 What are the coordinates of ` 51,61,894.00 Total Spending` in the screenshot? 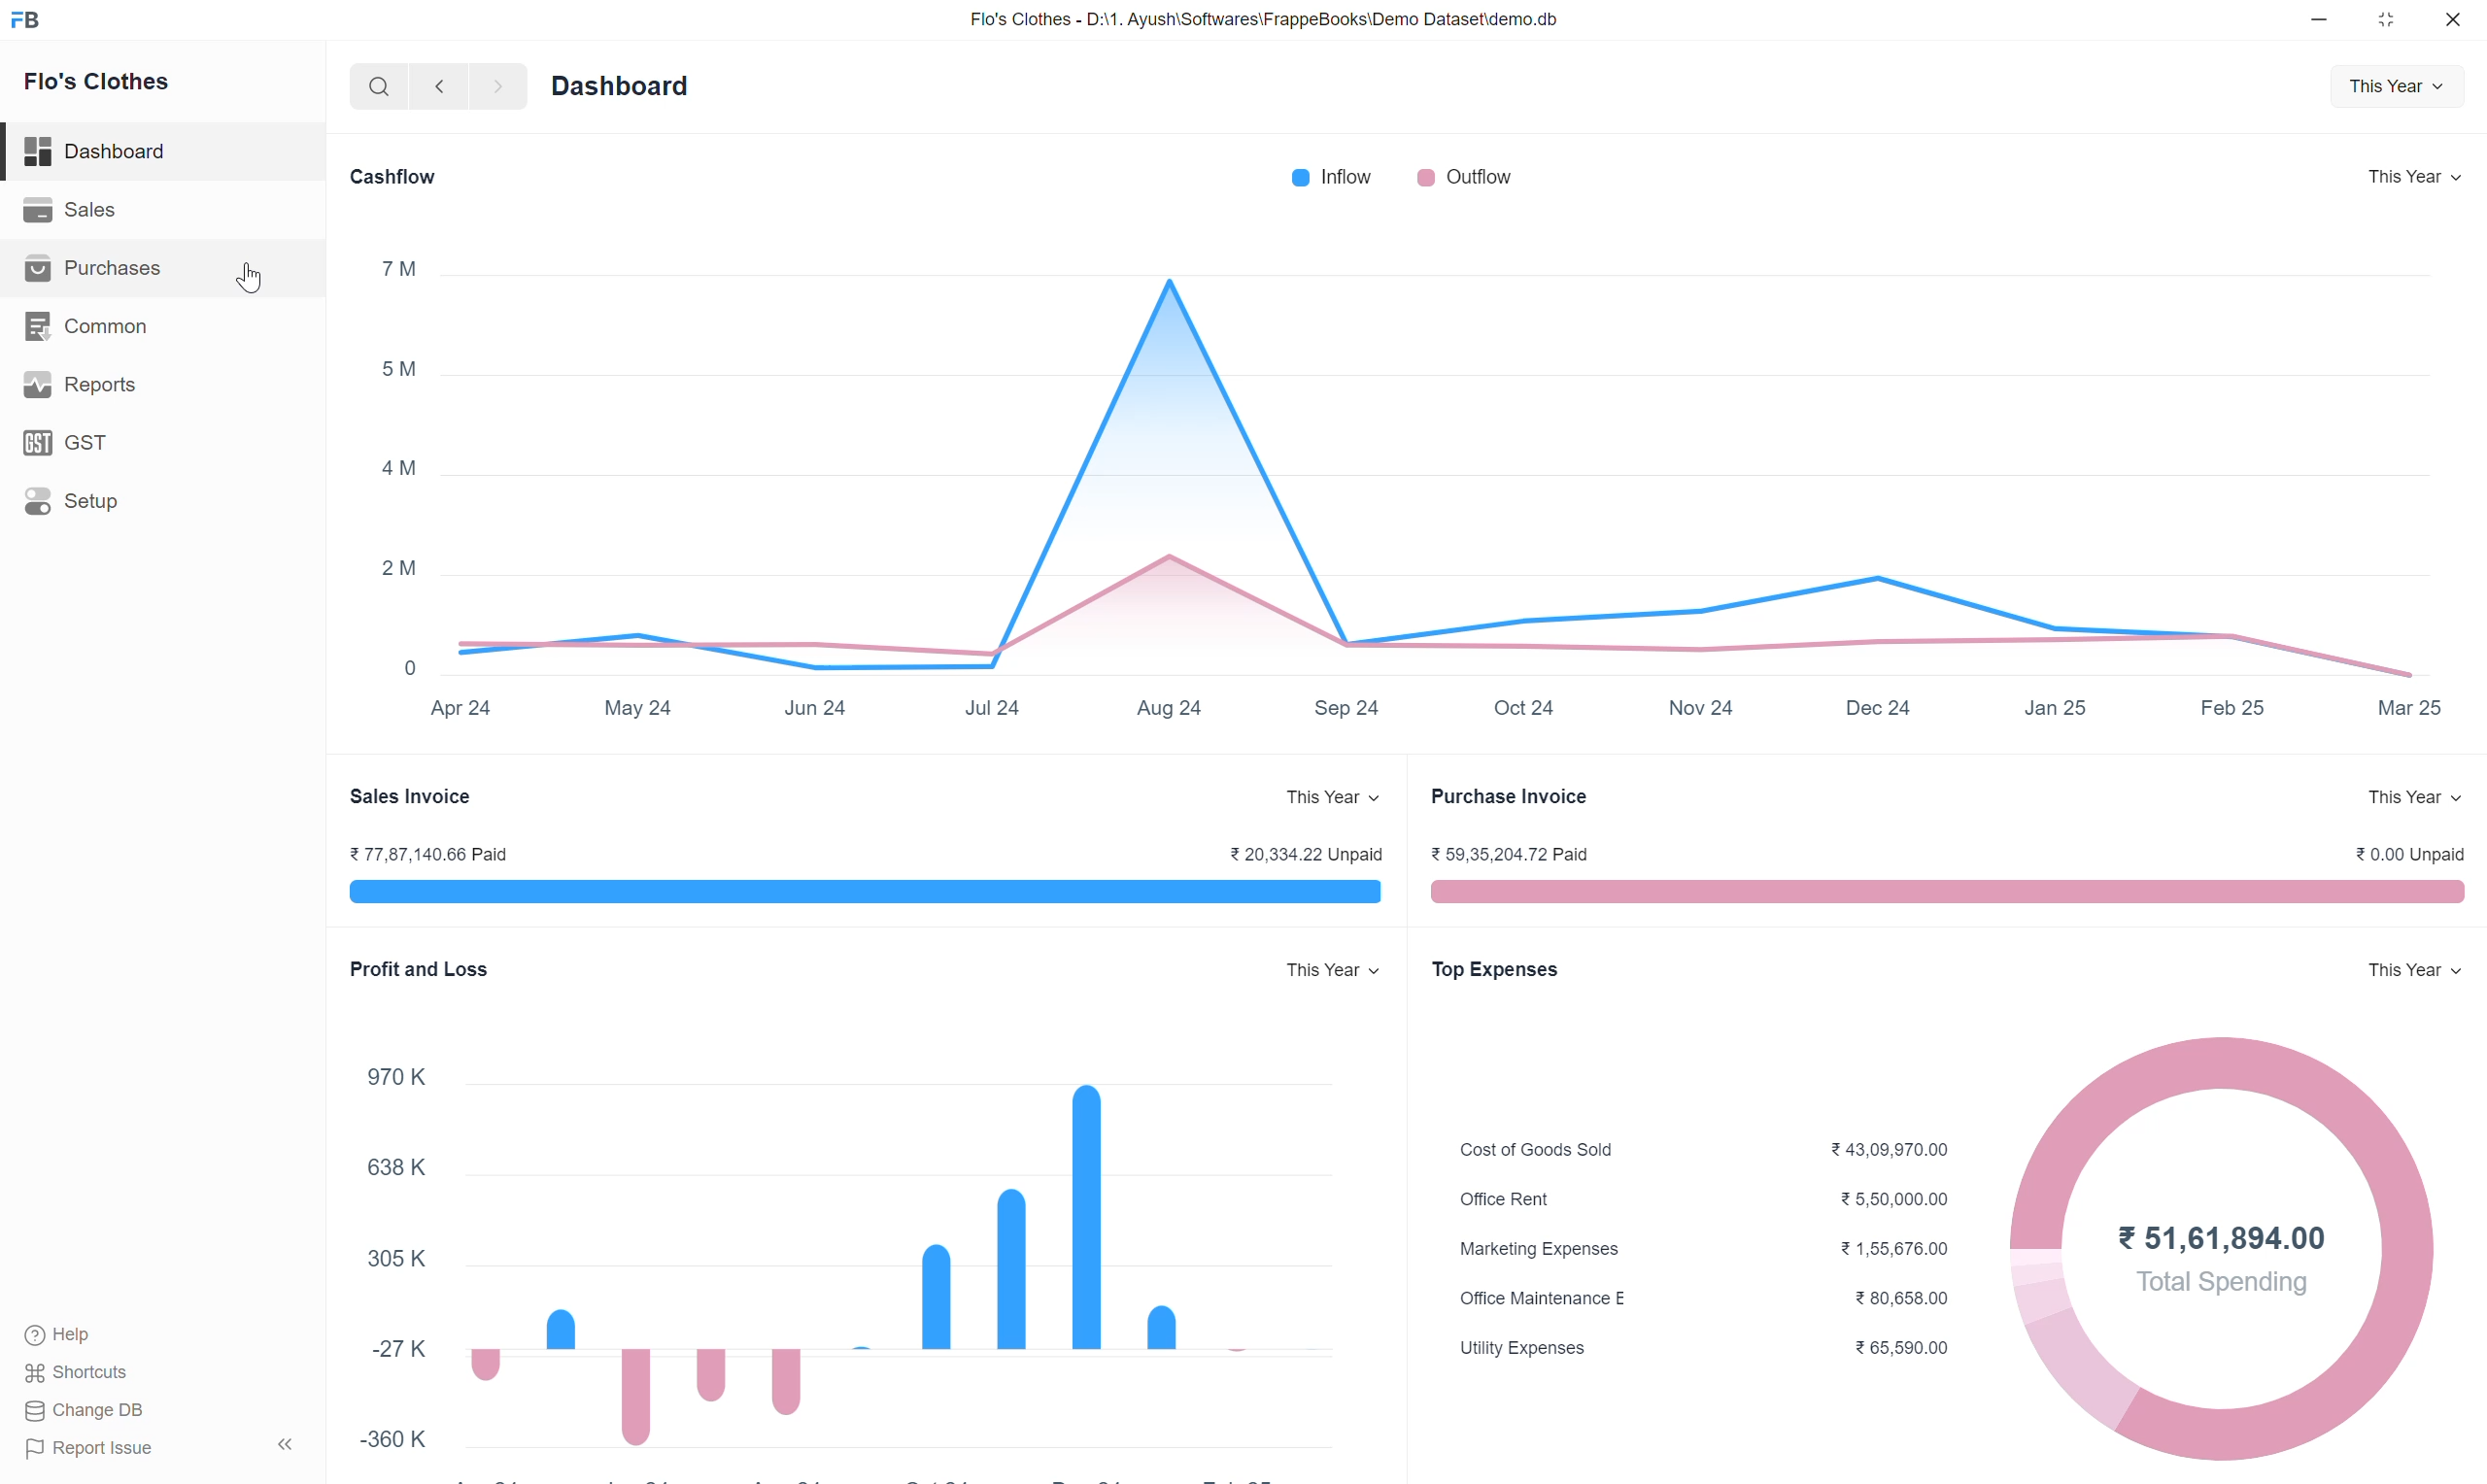 It's located at (2223, 1259).